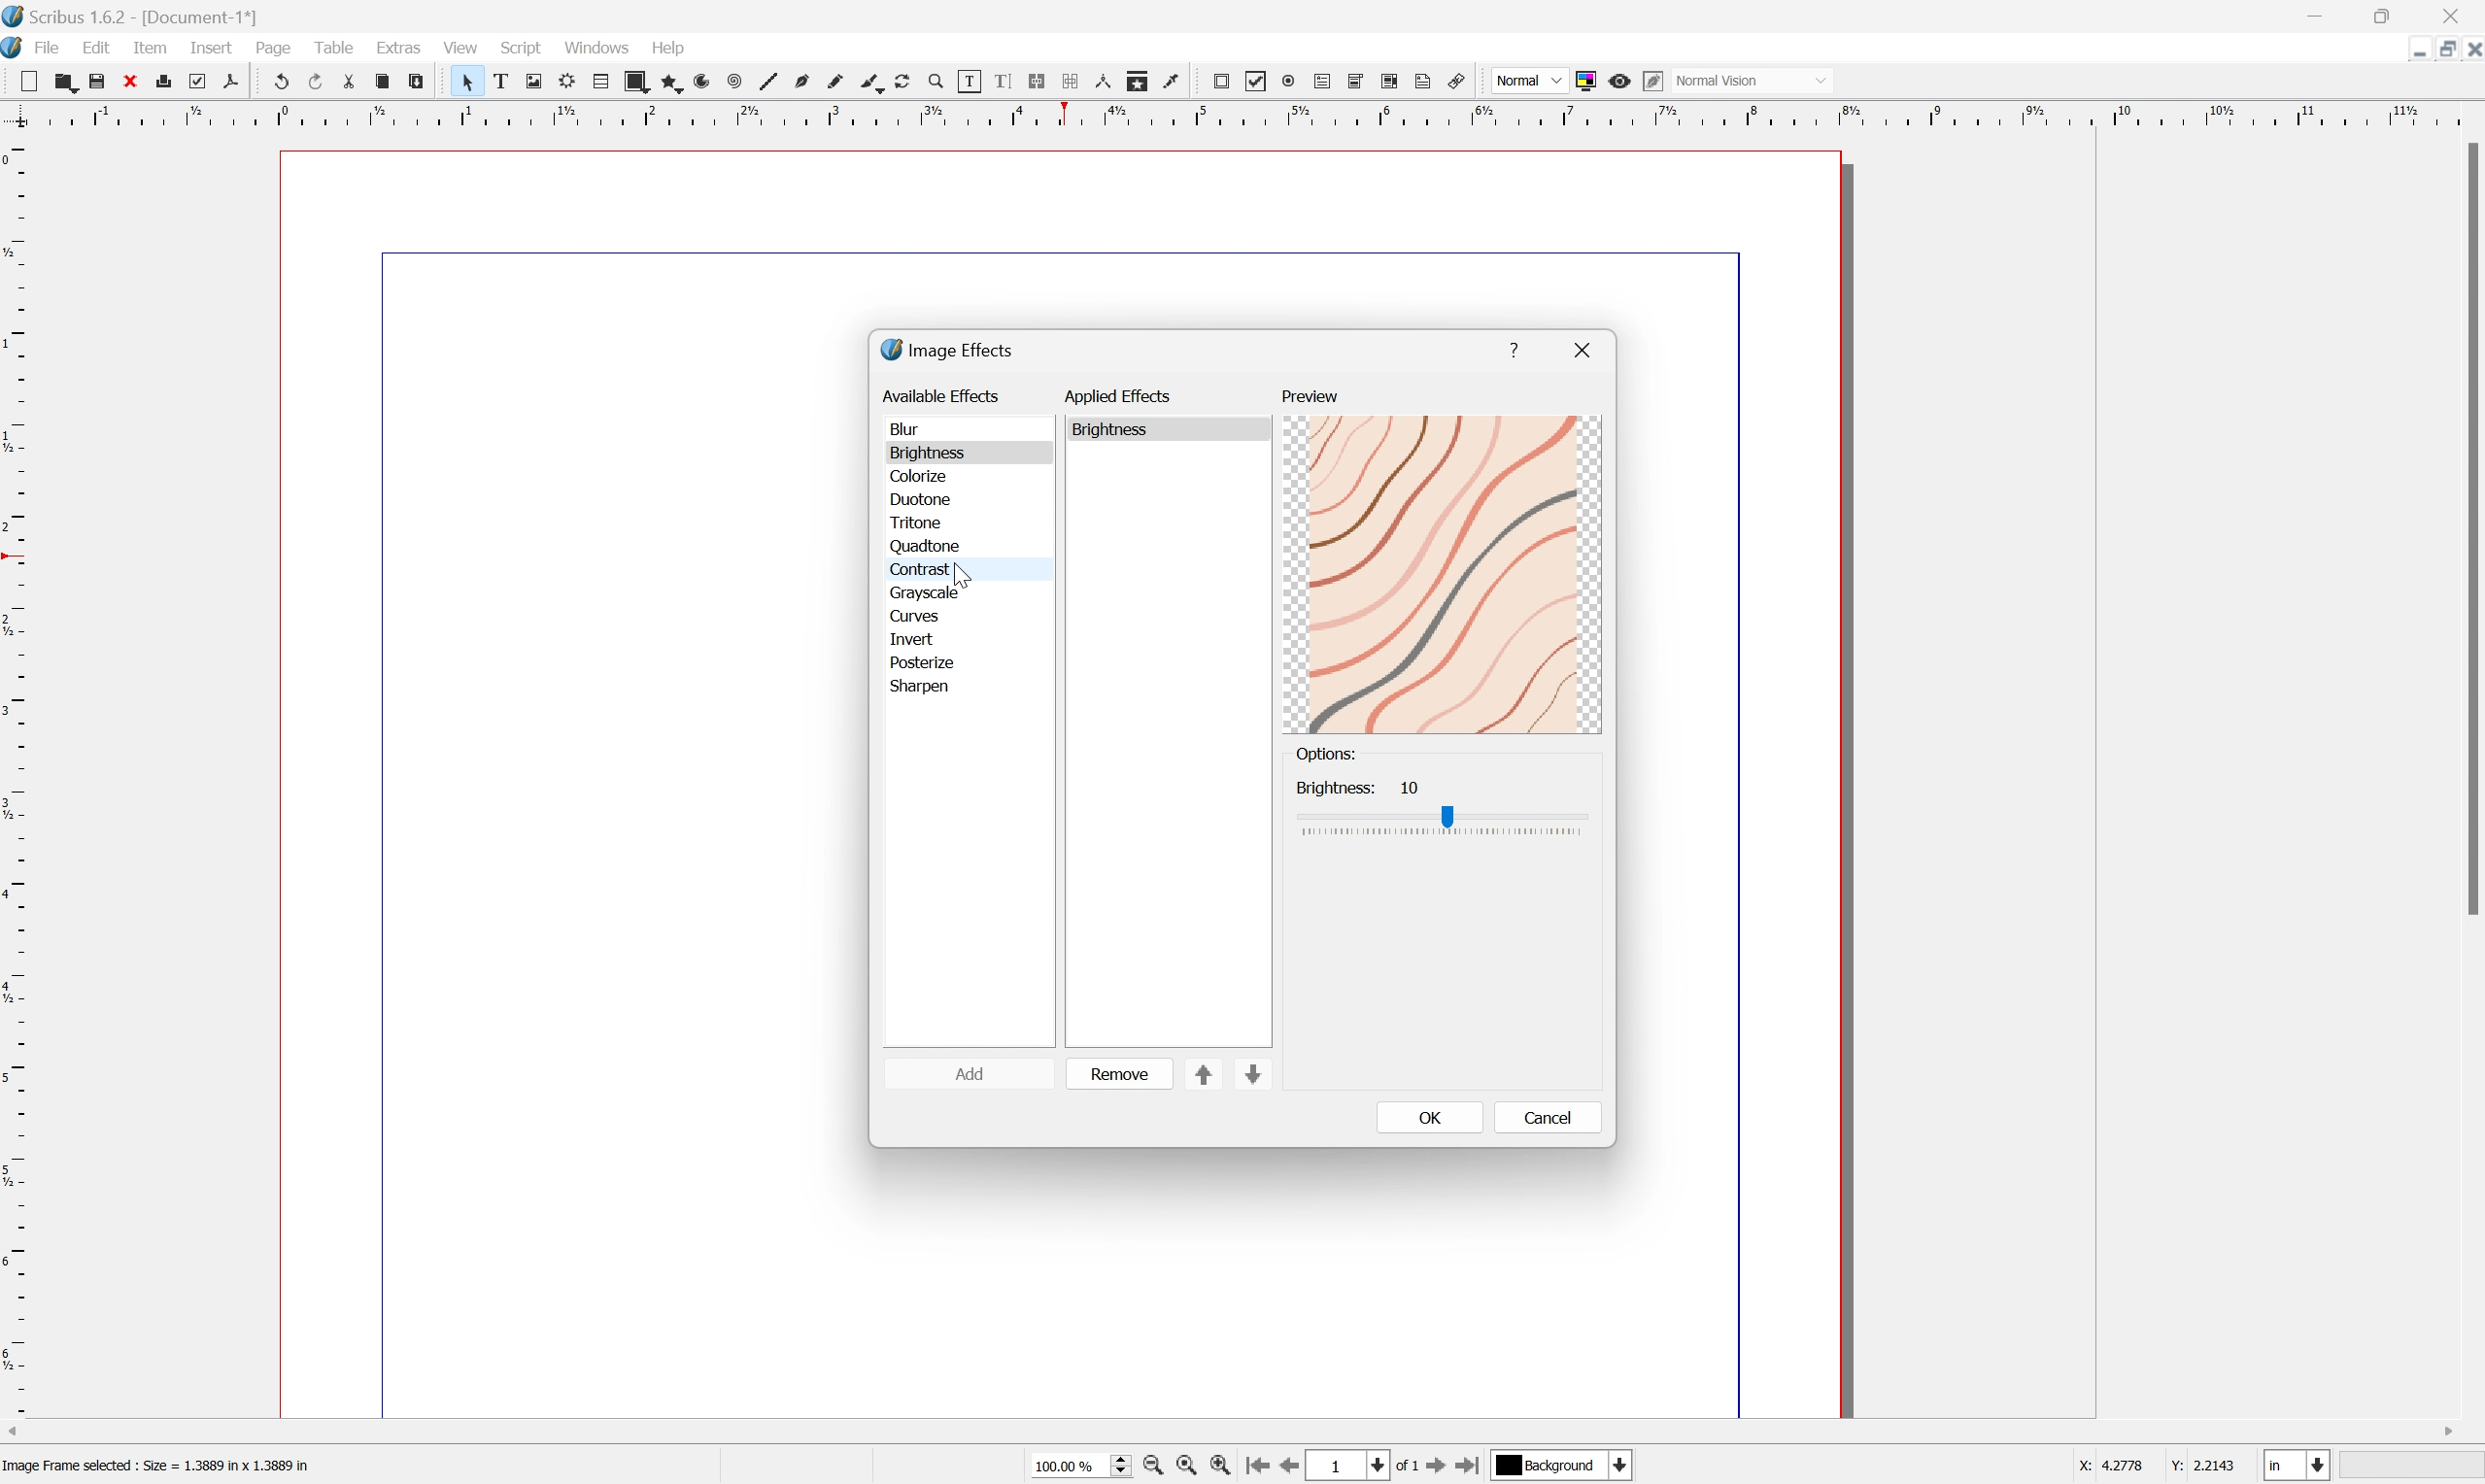 The image size is (2485, 1484). What do you see at coordinates (929, 452) in the screenshot?
I see `brightness` at bounding box center [929, 452].